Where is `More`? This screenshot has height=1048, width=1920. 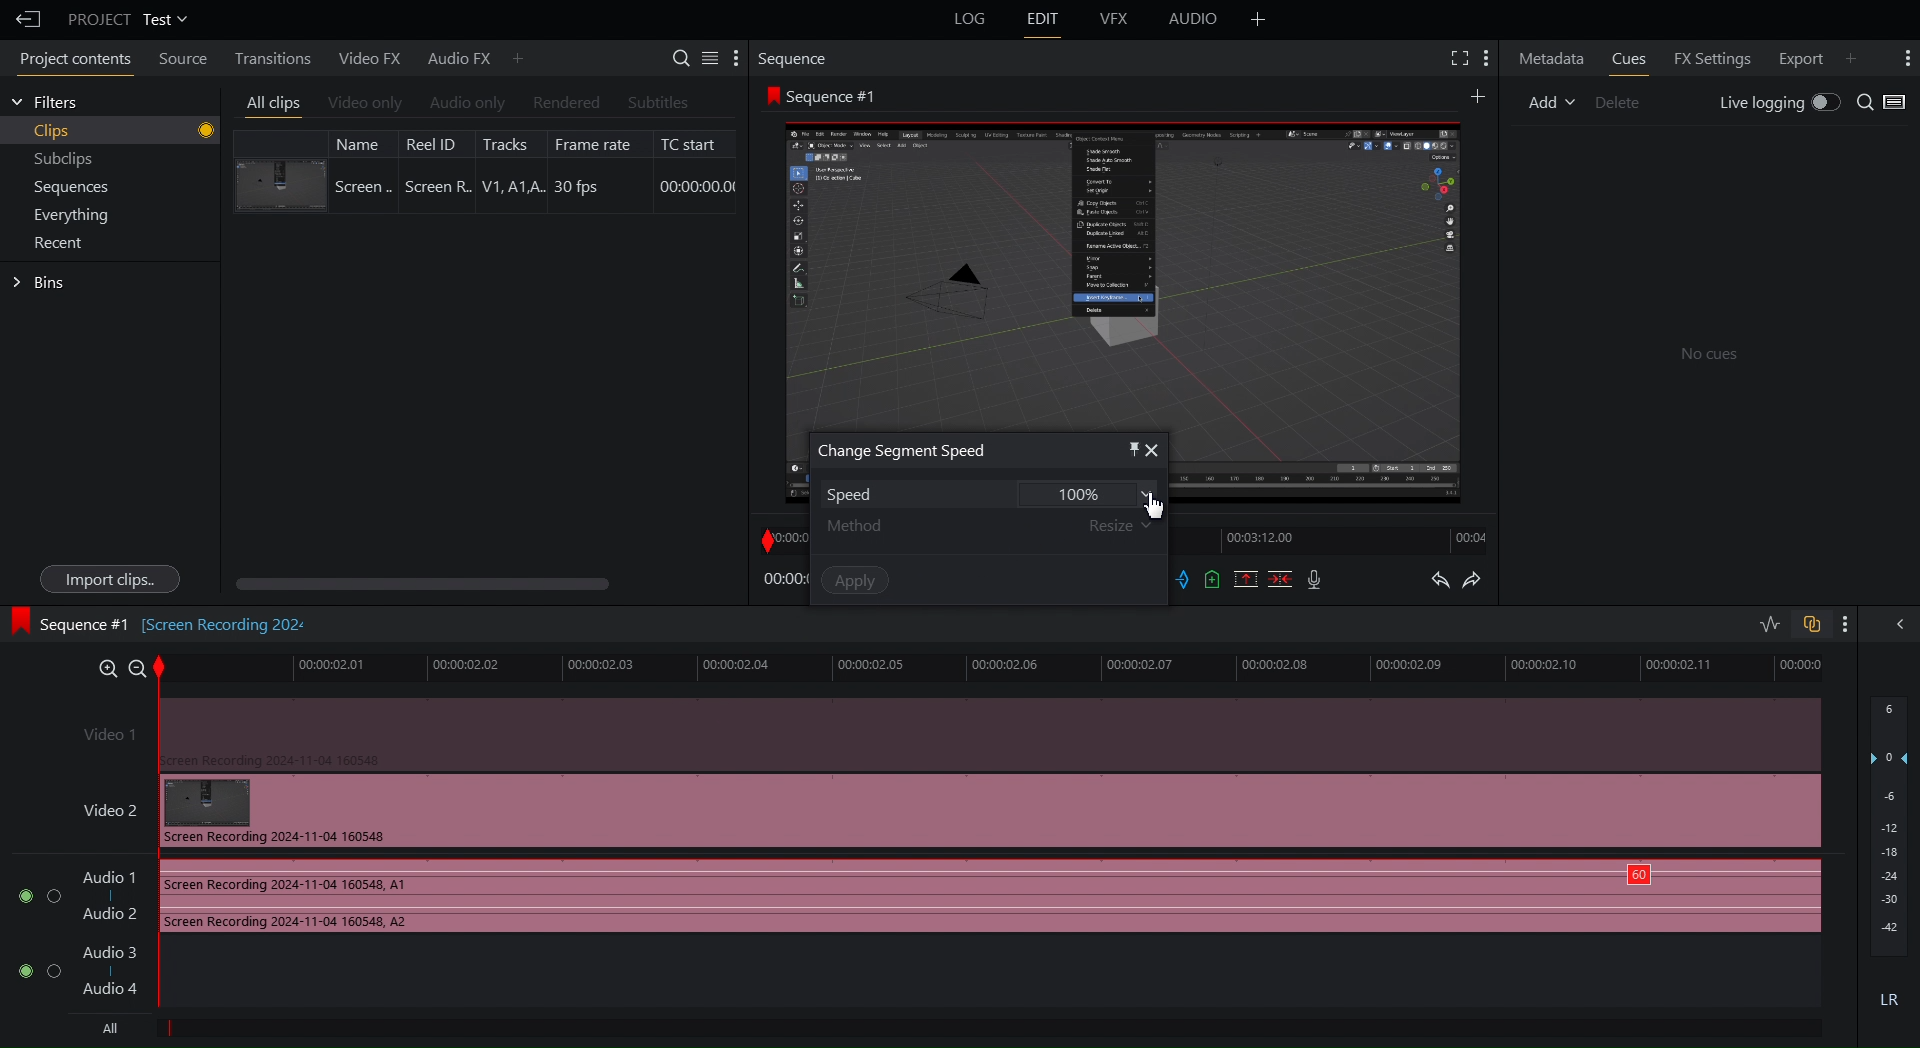 More is located at coordinates (1904, 58).